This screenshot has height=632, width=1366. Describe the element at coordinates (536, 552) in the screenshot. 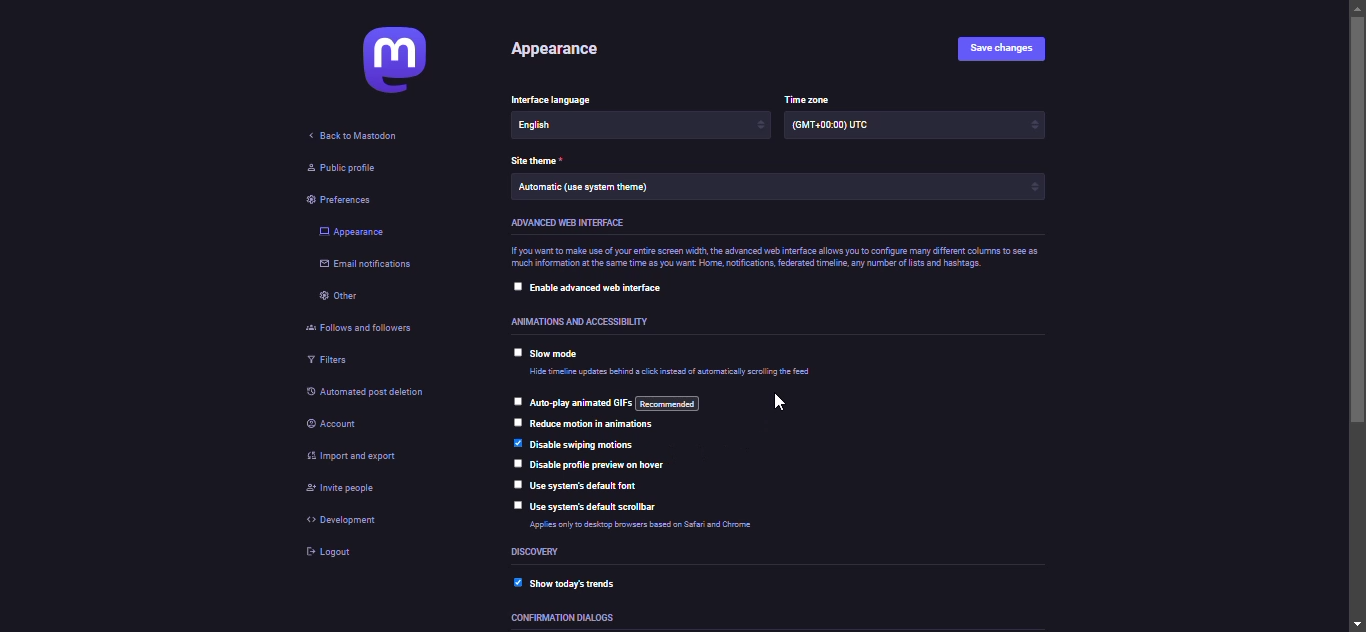

I see `discovery` at that location.